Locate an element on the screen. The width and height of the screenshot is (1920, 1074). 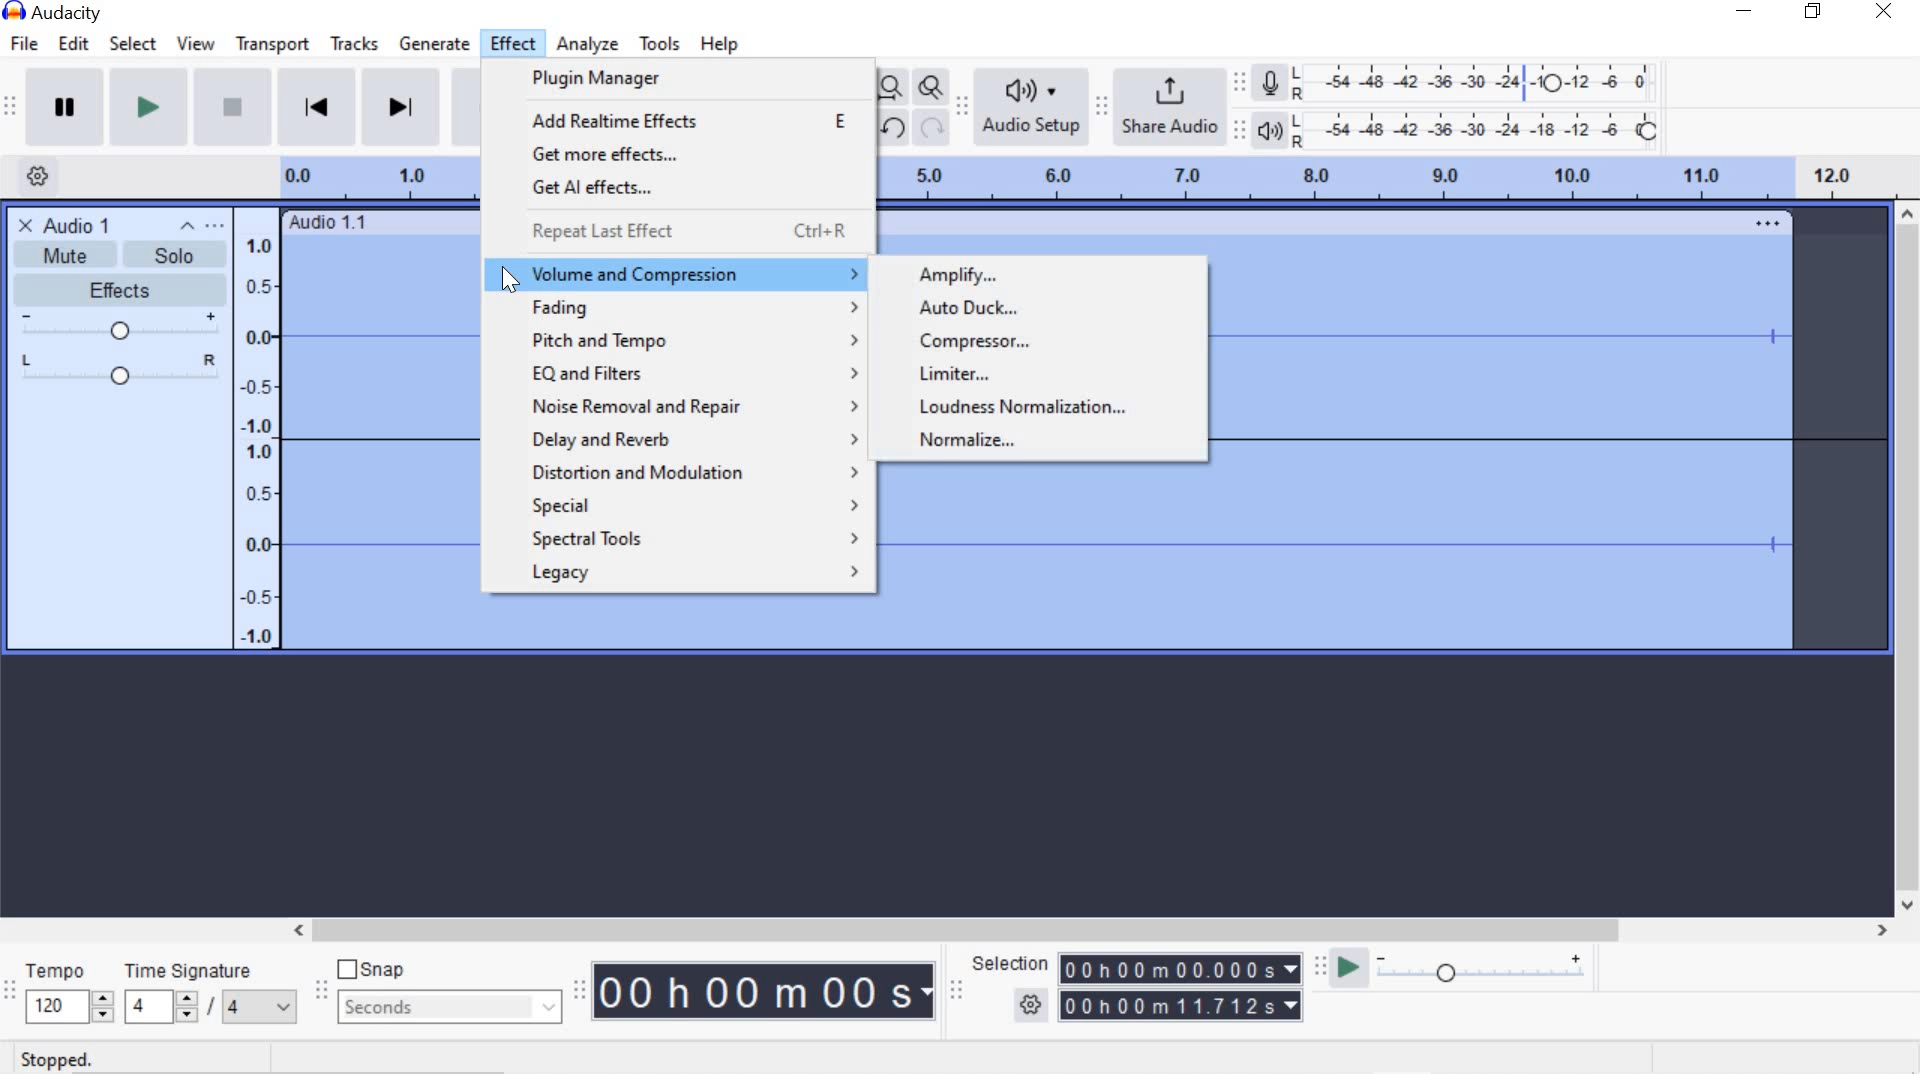
seconds is located at coordinates (446, 1006).